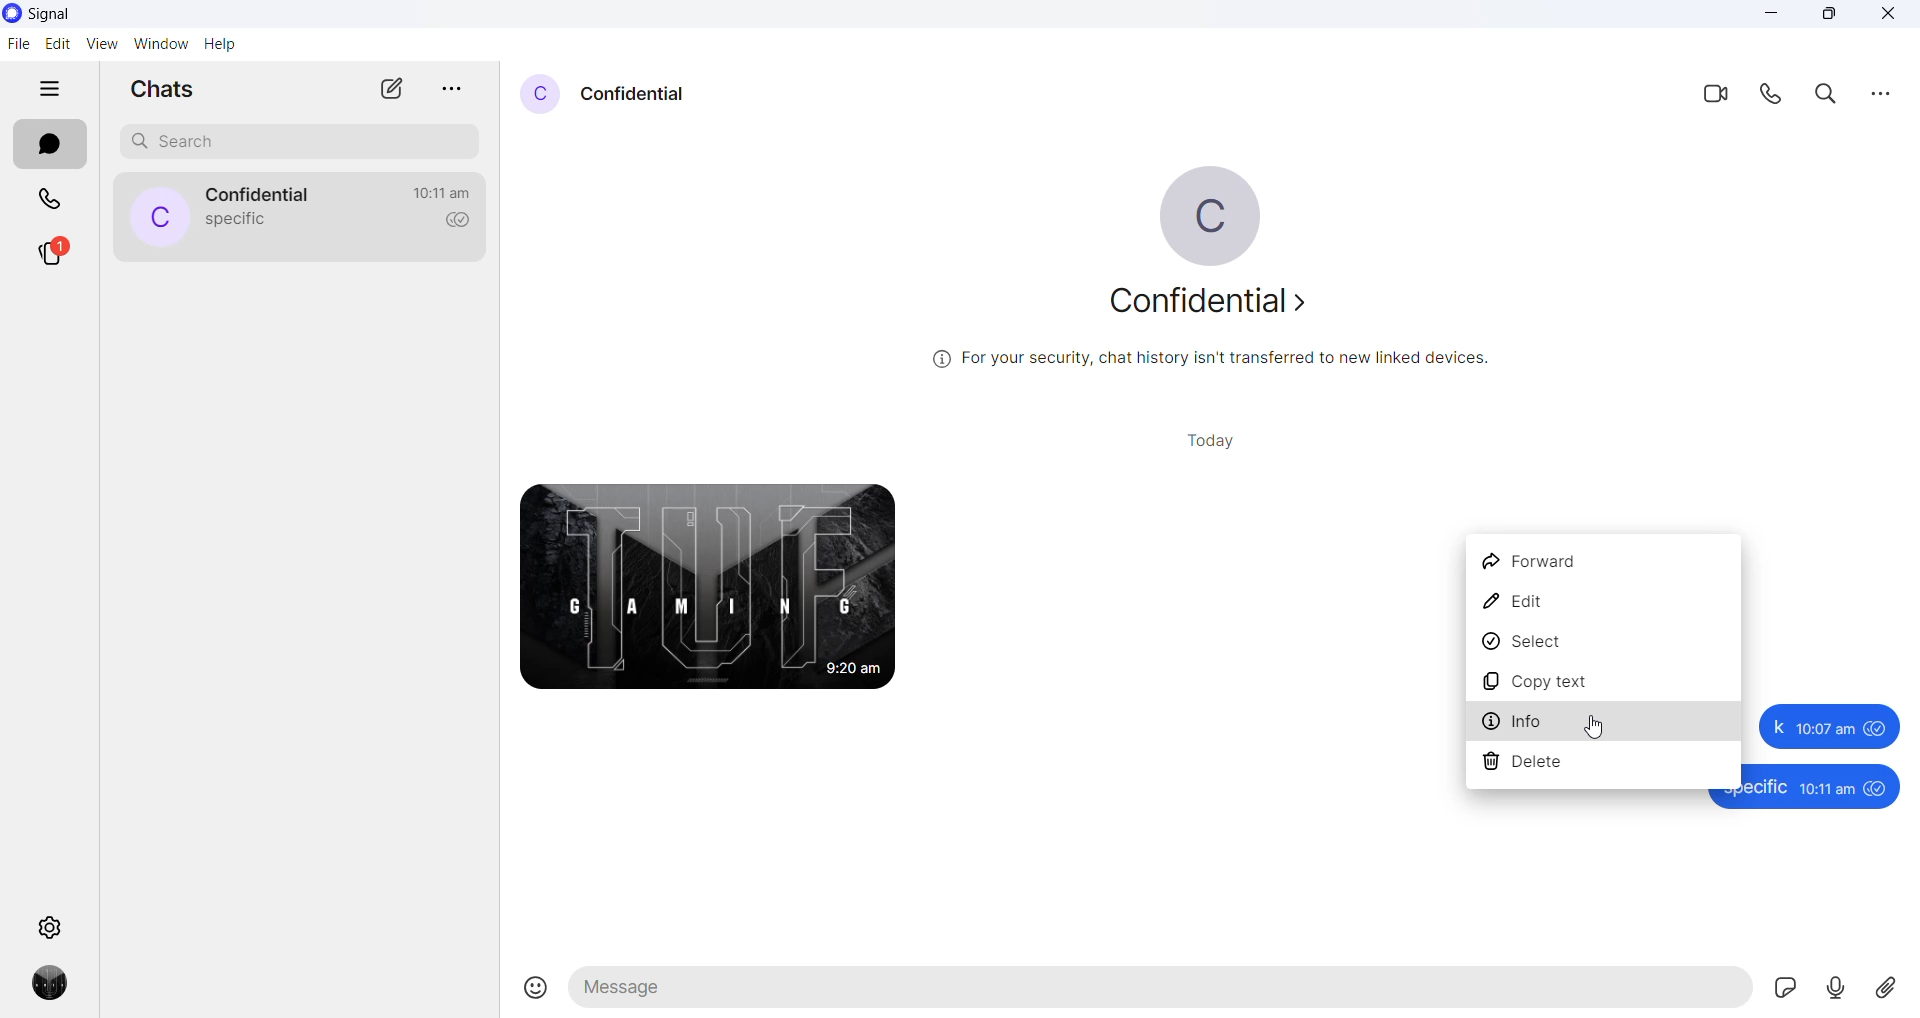  Describe the element at coordinates (157, 217) in the screenshot. I see `profile picture` at that location.